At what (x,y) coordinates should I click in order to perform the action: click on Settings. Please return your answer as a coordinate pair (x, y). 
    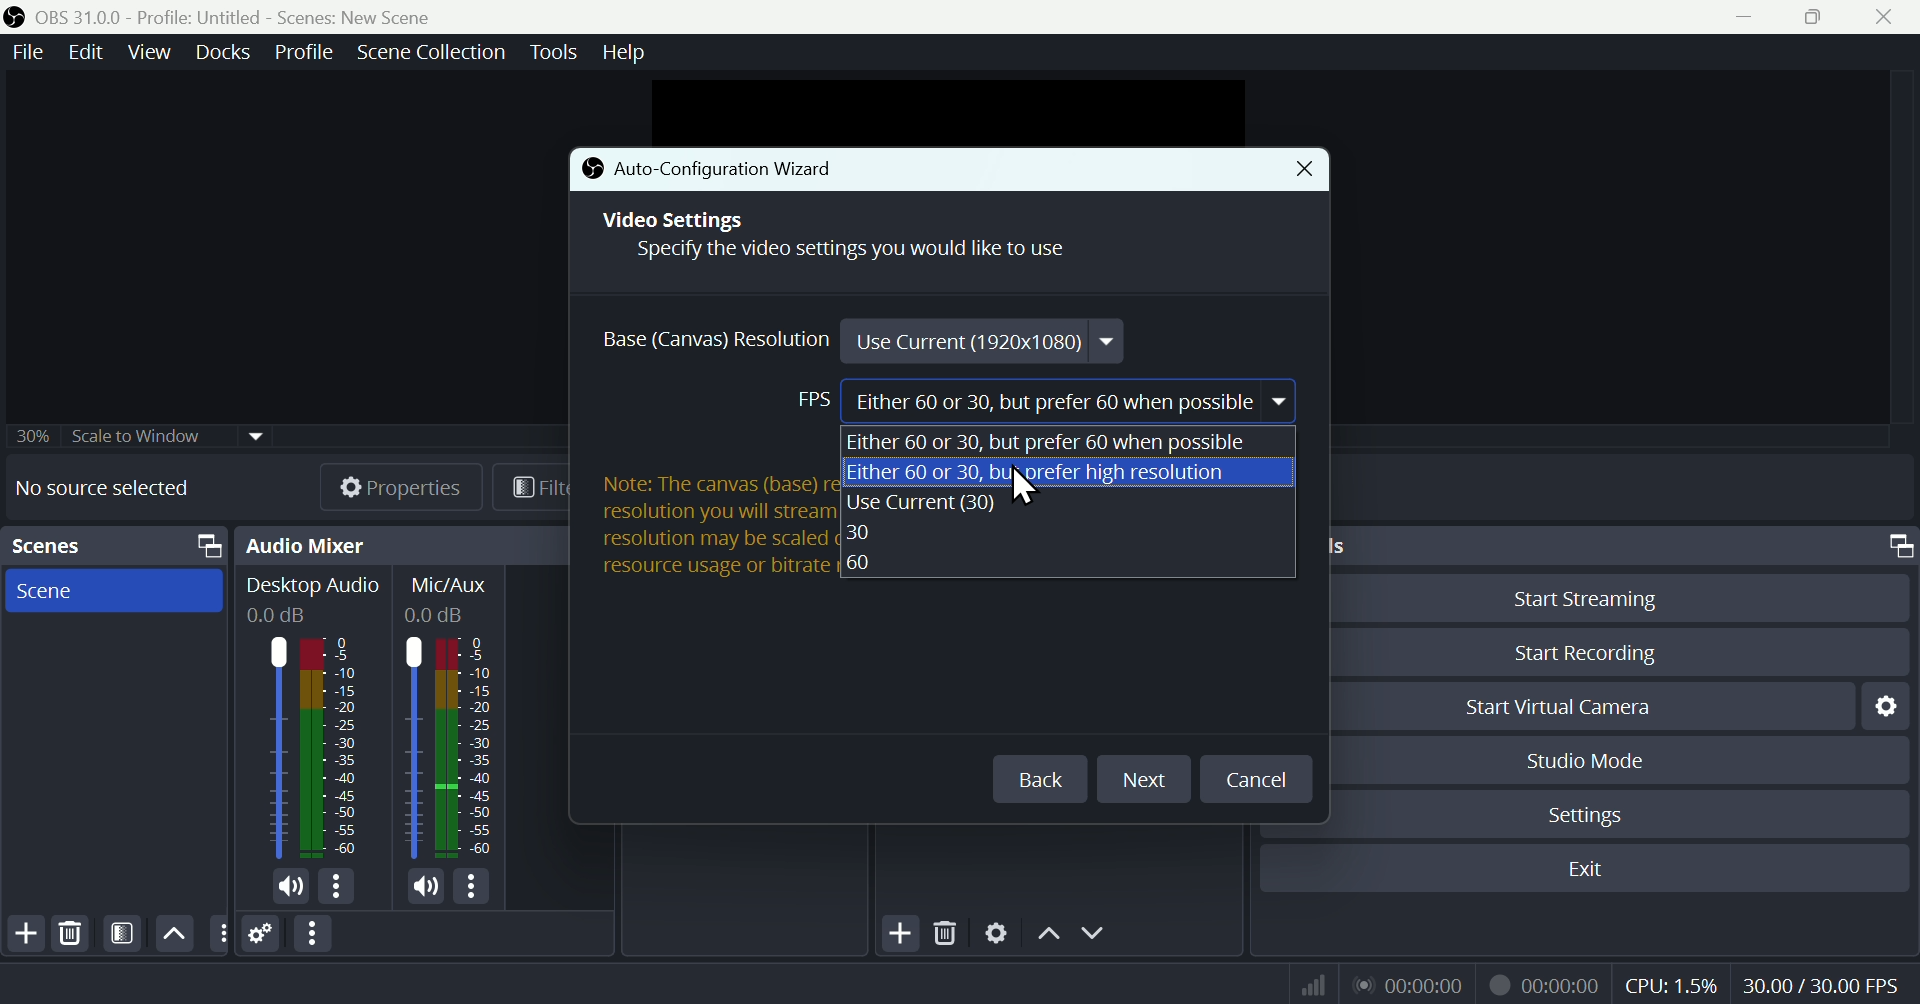
    Looking at the image, I should click on (1613, 812).